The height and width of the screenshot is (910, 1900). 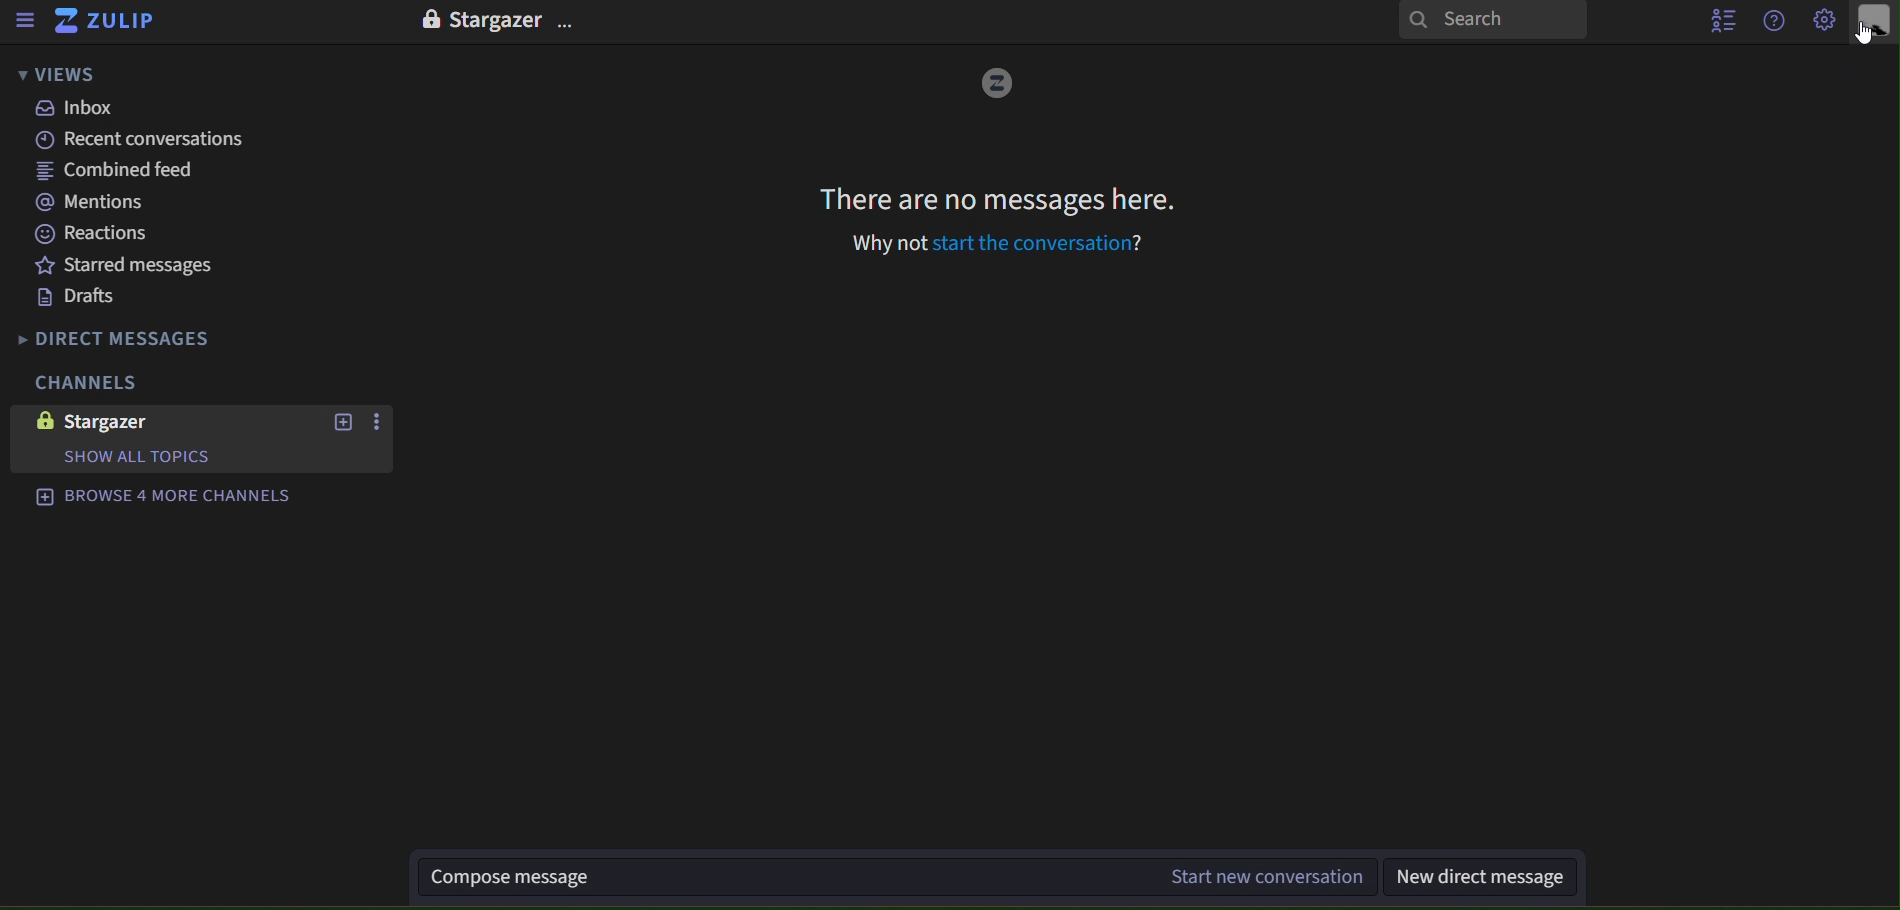 What do you see at coordinates (100, 380) in the screenshot?
I see `channels` at bounding box center [100, 380].